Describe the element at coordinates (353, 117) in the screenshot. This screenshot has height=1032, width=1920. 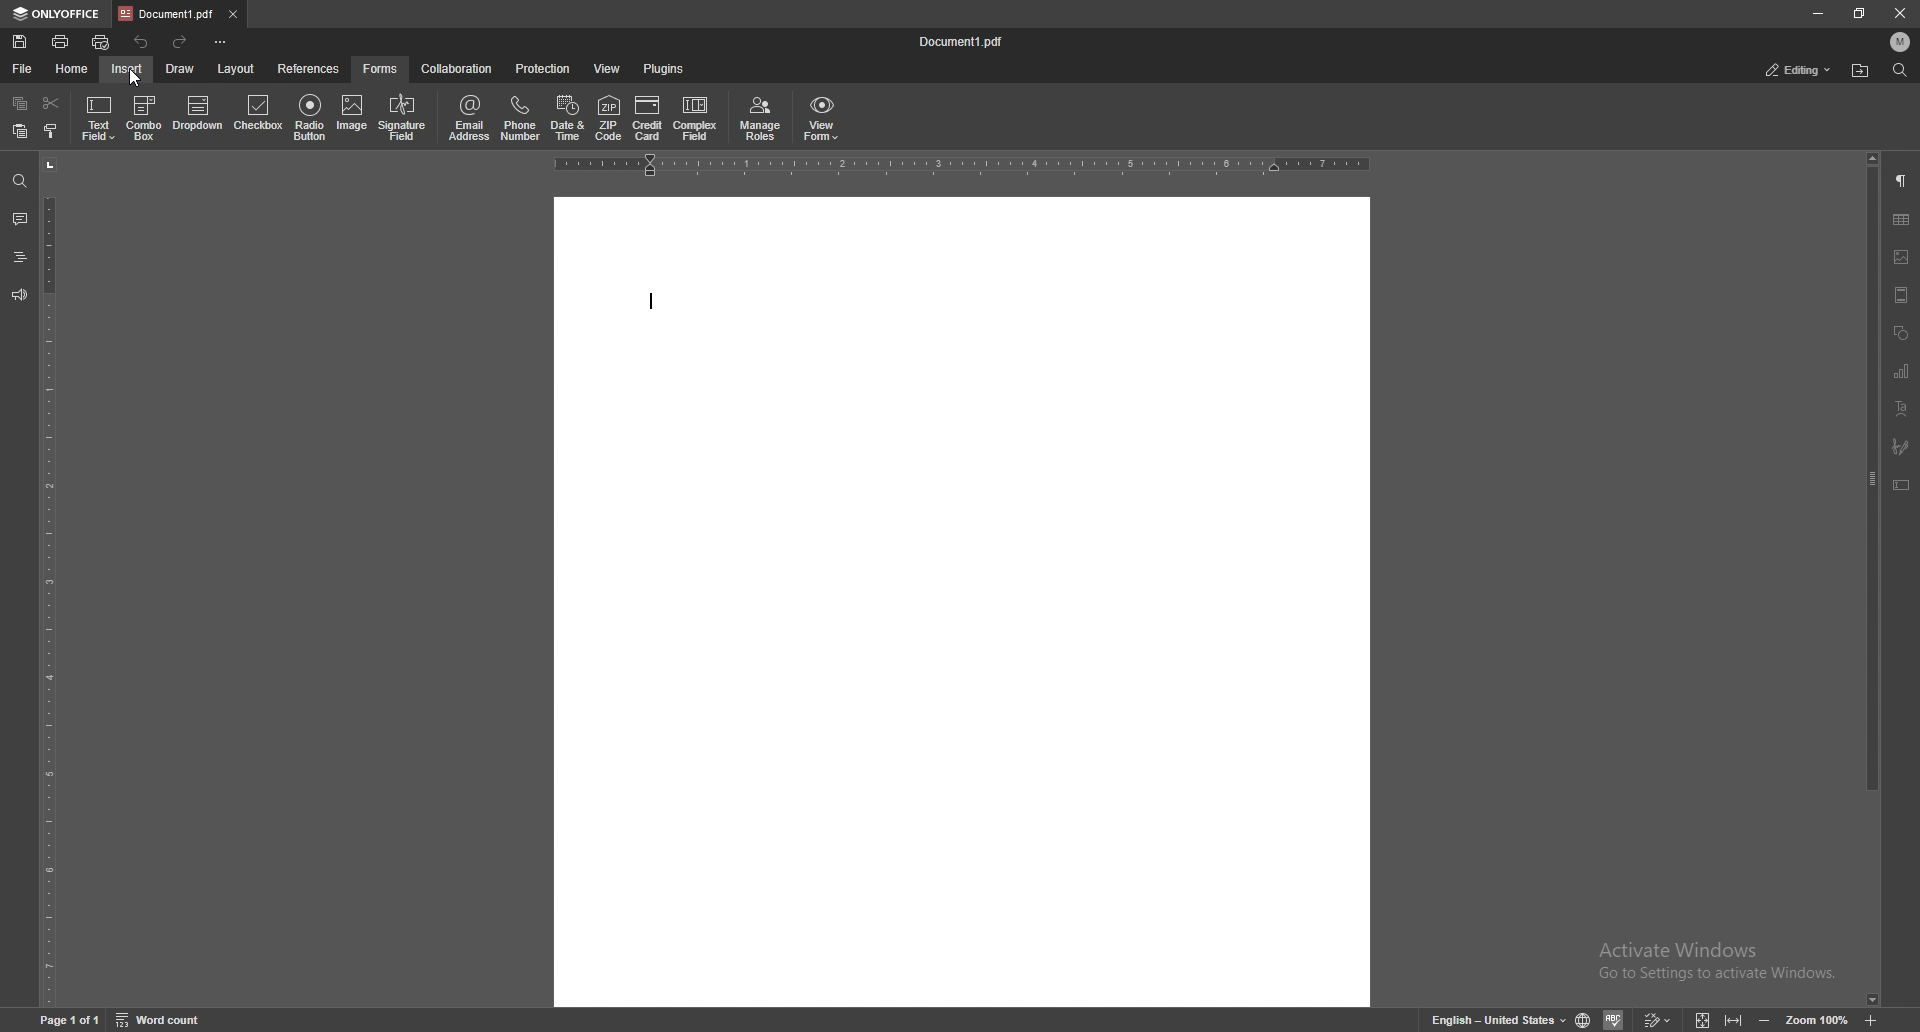
I see `image` at that location.